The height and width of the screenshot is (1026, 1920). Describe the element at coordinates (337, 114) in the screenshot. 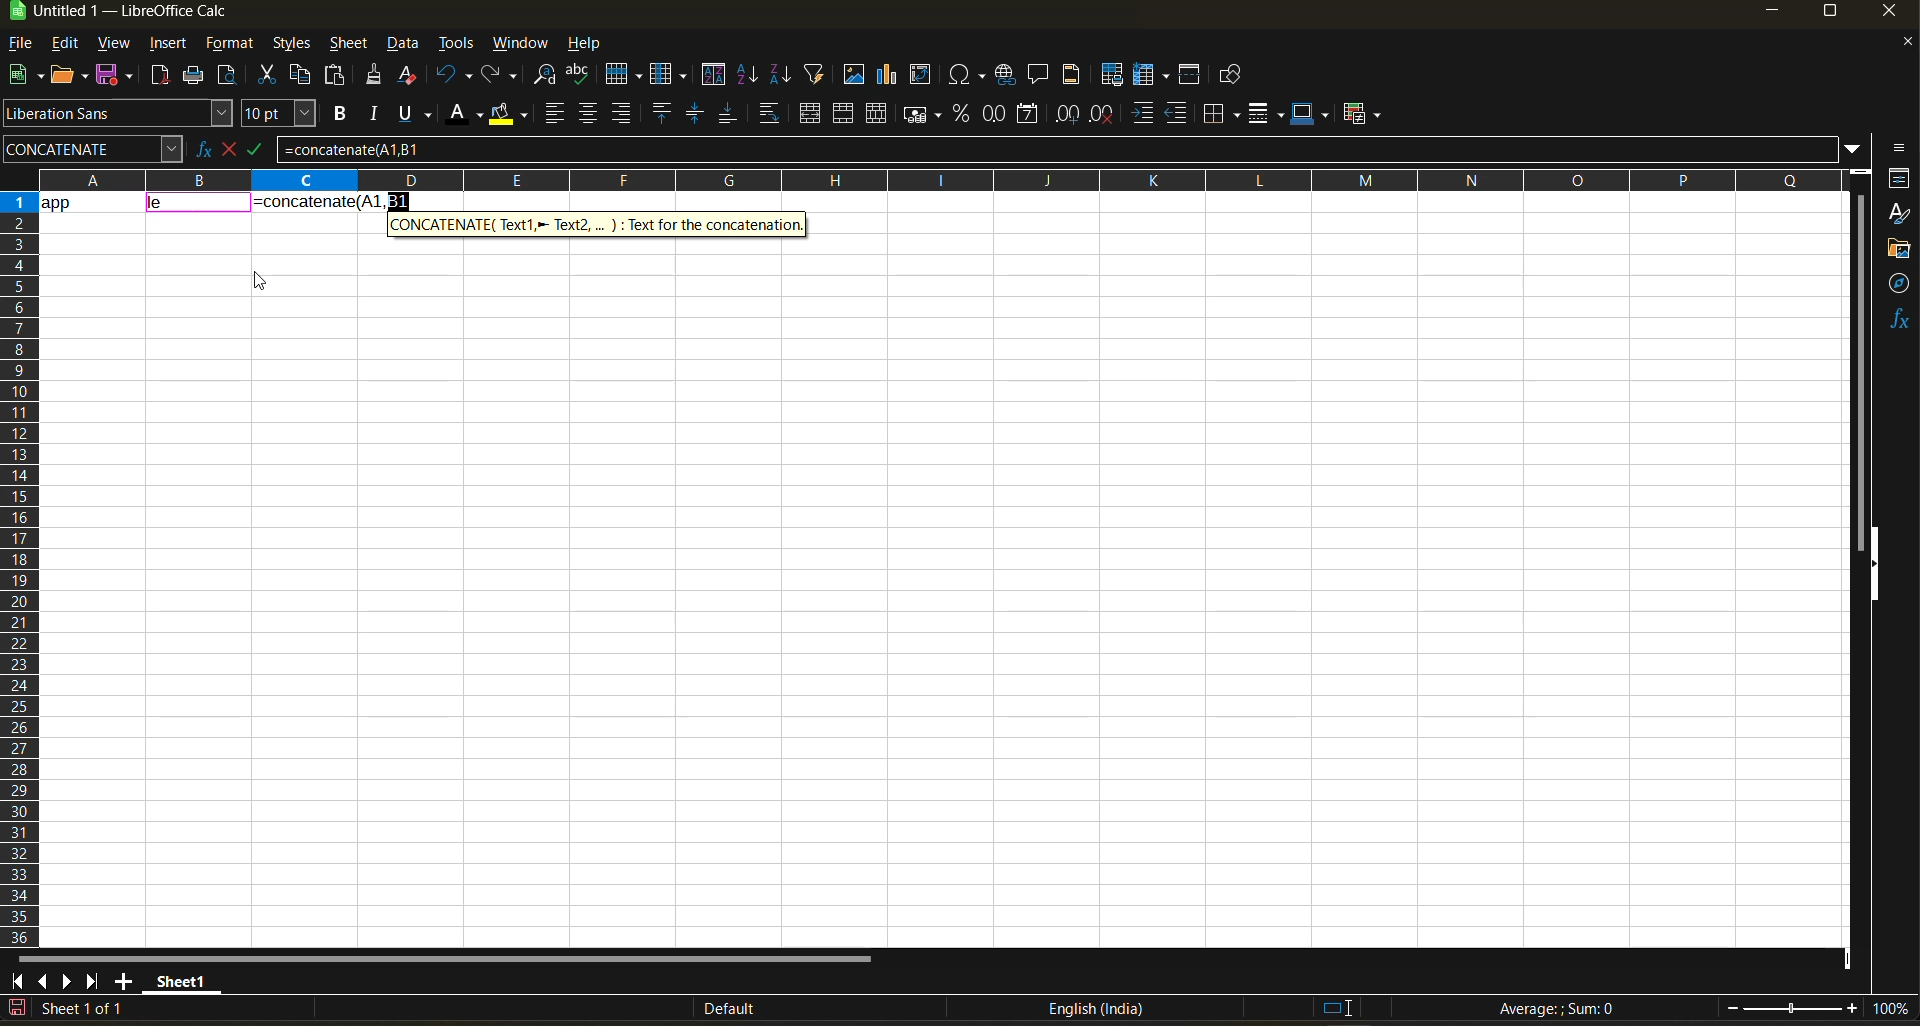

I see `bold` at that location.